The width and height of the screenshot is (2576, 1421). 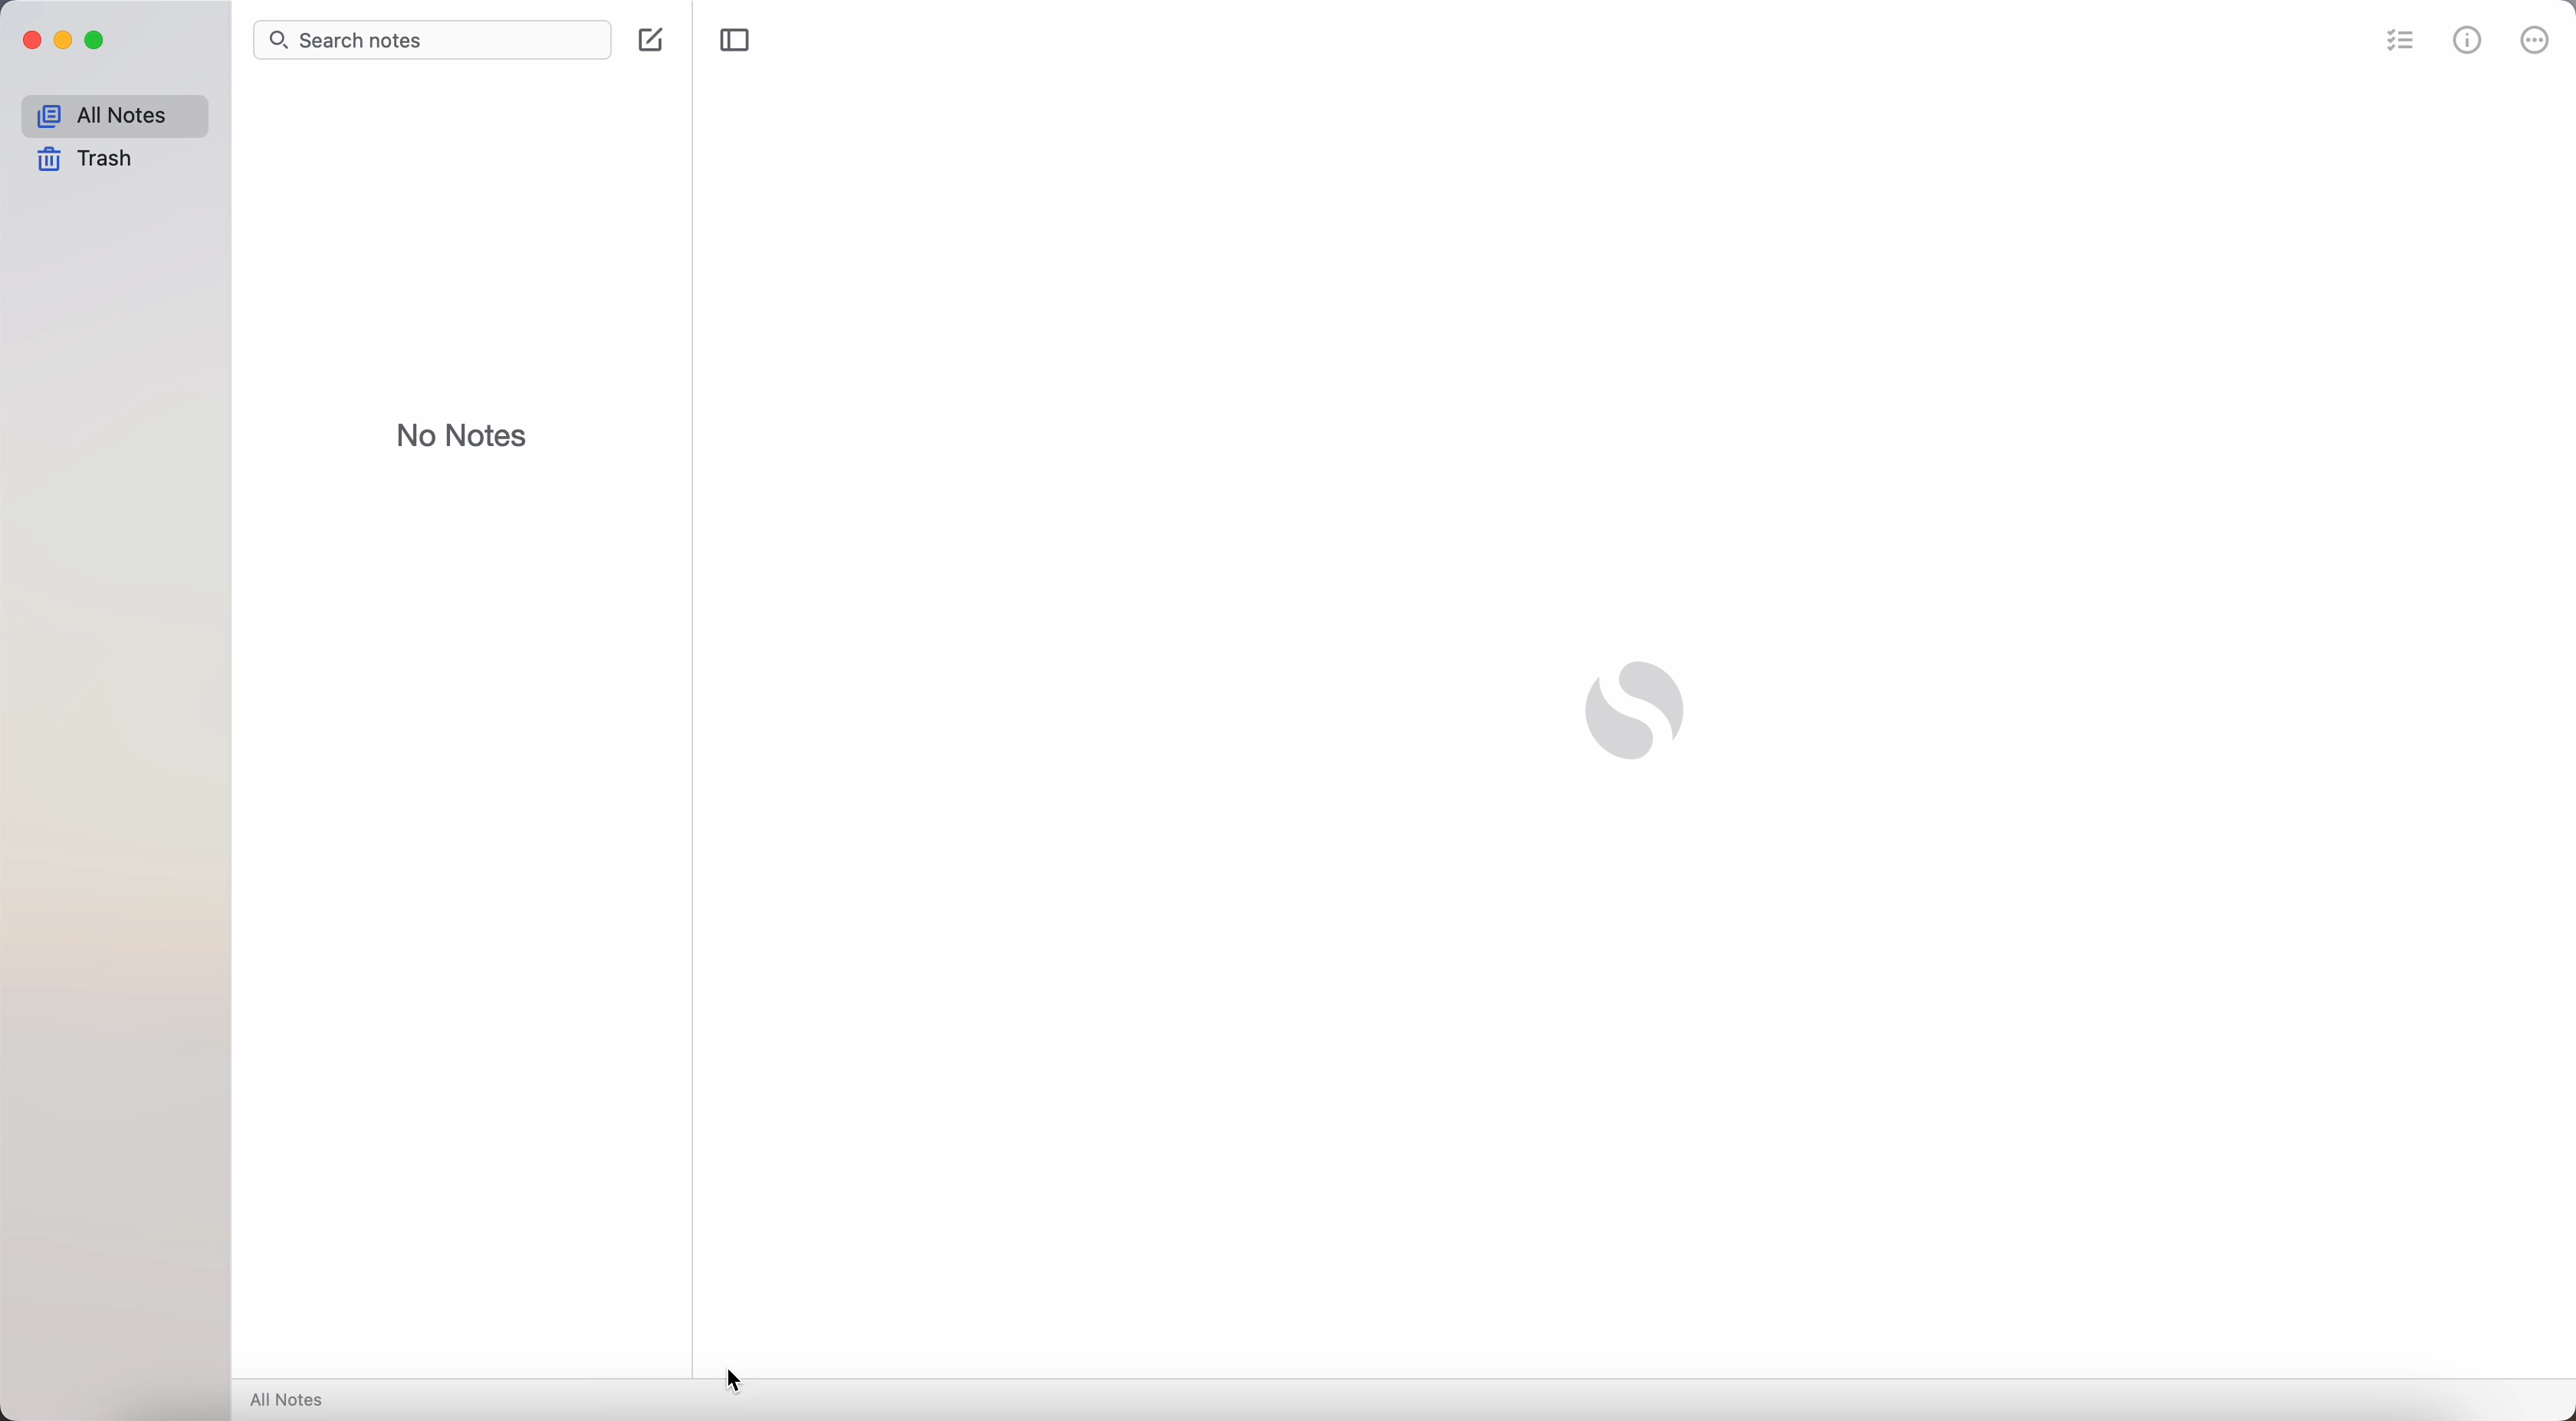 I want to click on toggle sidebar, so click(x=734, y=40).